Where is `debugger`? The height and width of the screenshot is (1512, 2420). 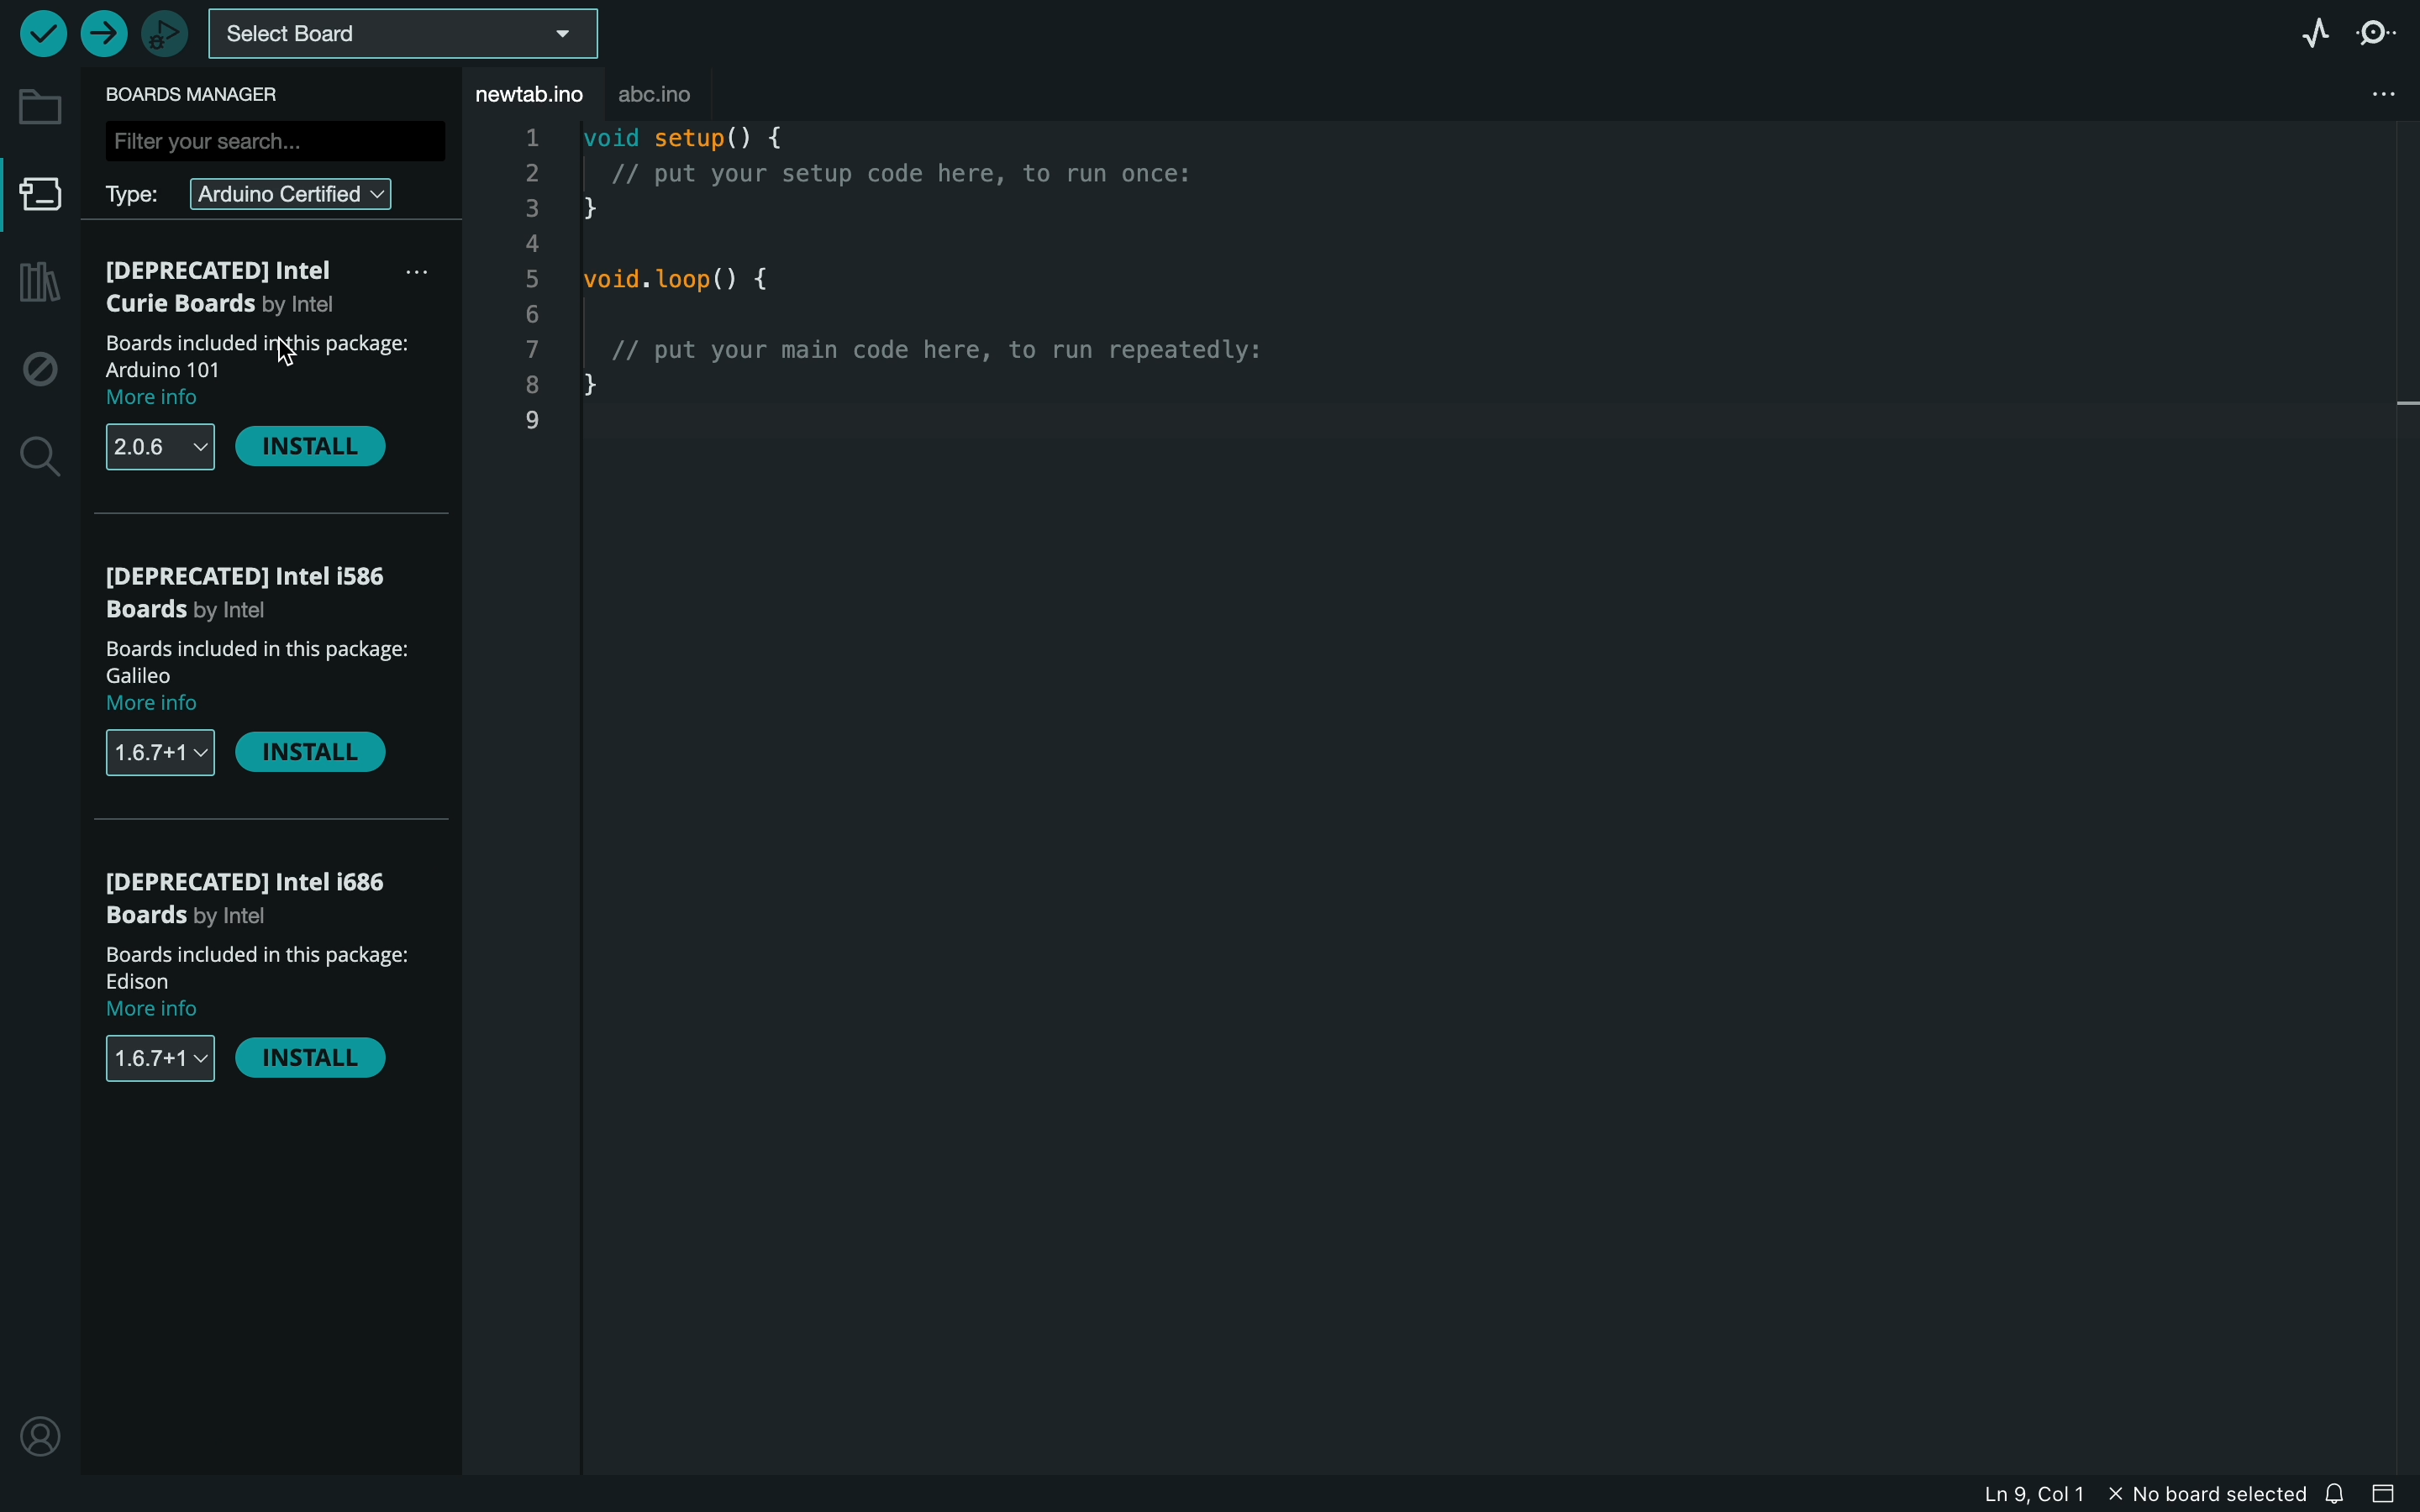
debugger is located at coordinates (159, 31).